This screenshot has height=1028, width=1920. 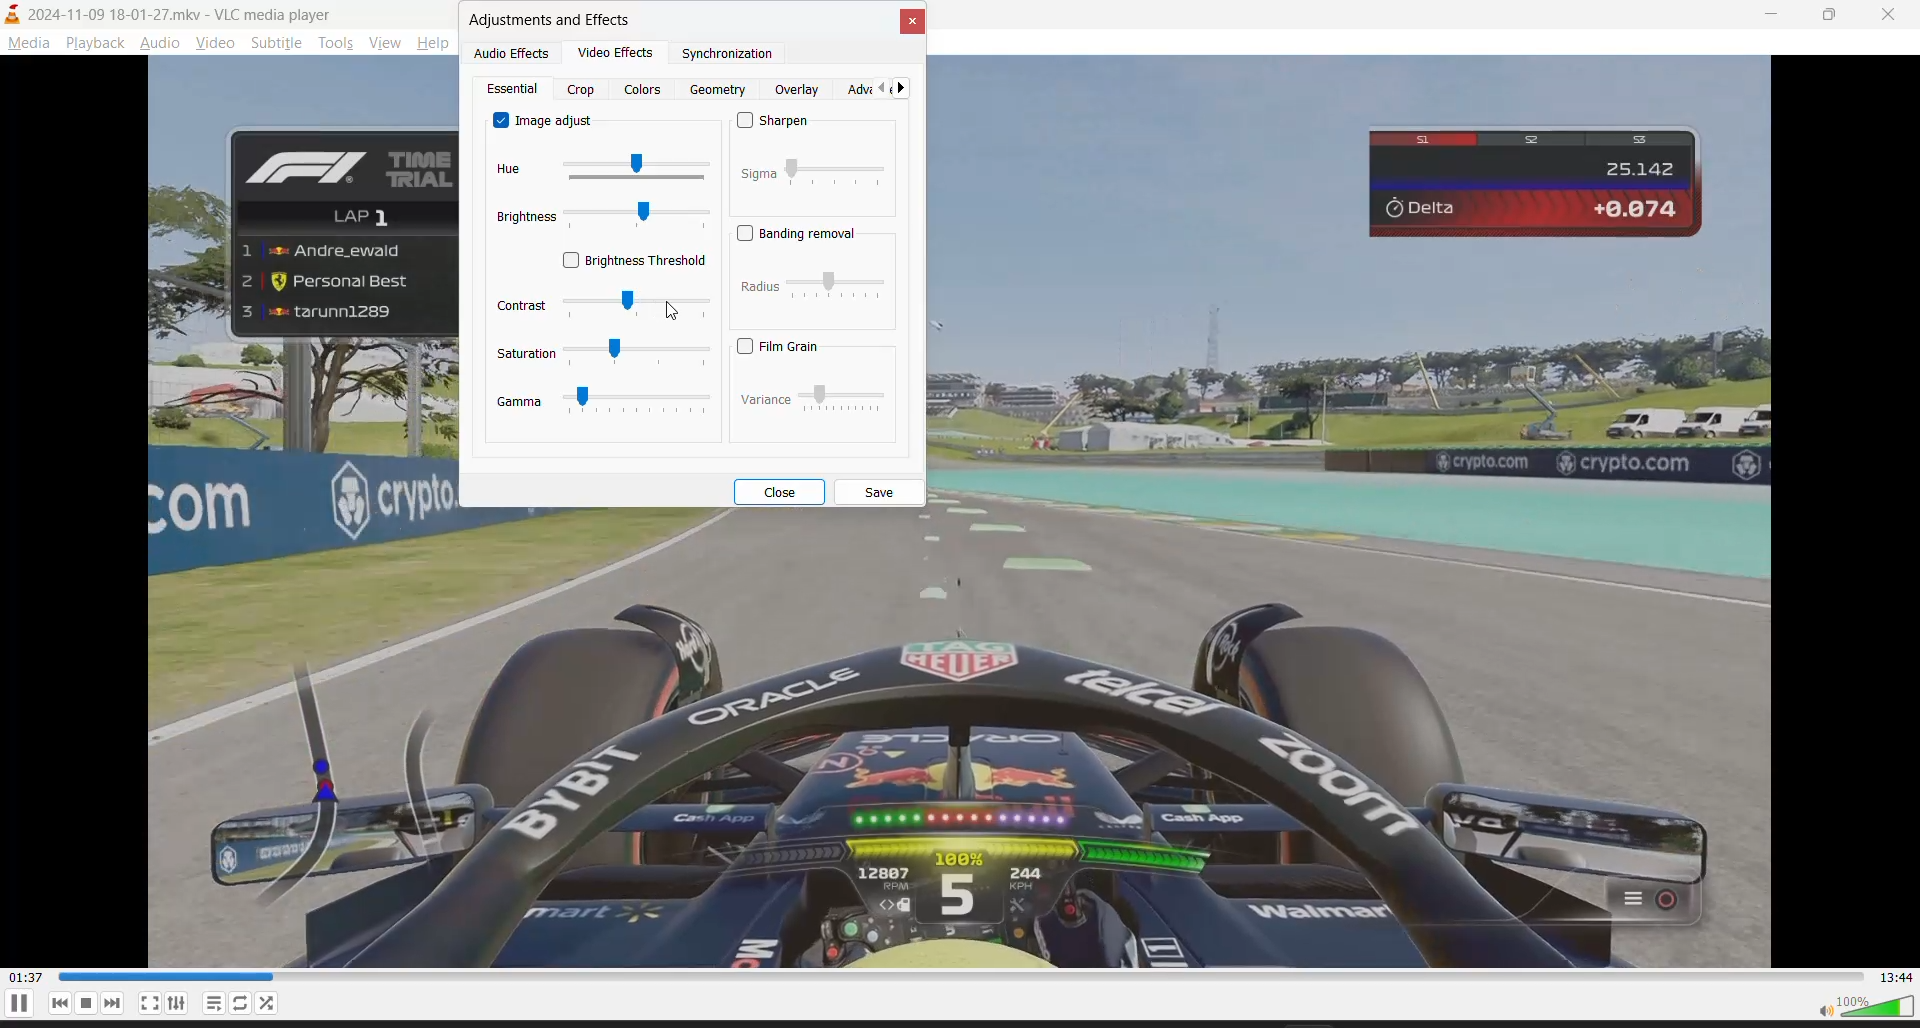 What do you see at coordinates (602, 218) in the screenshot?
I see `brightness` at bounding box center [602, 218].